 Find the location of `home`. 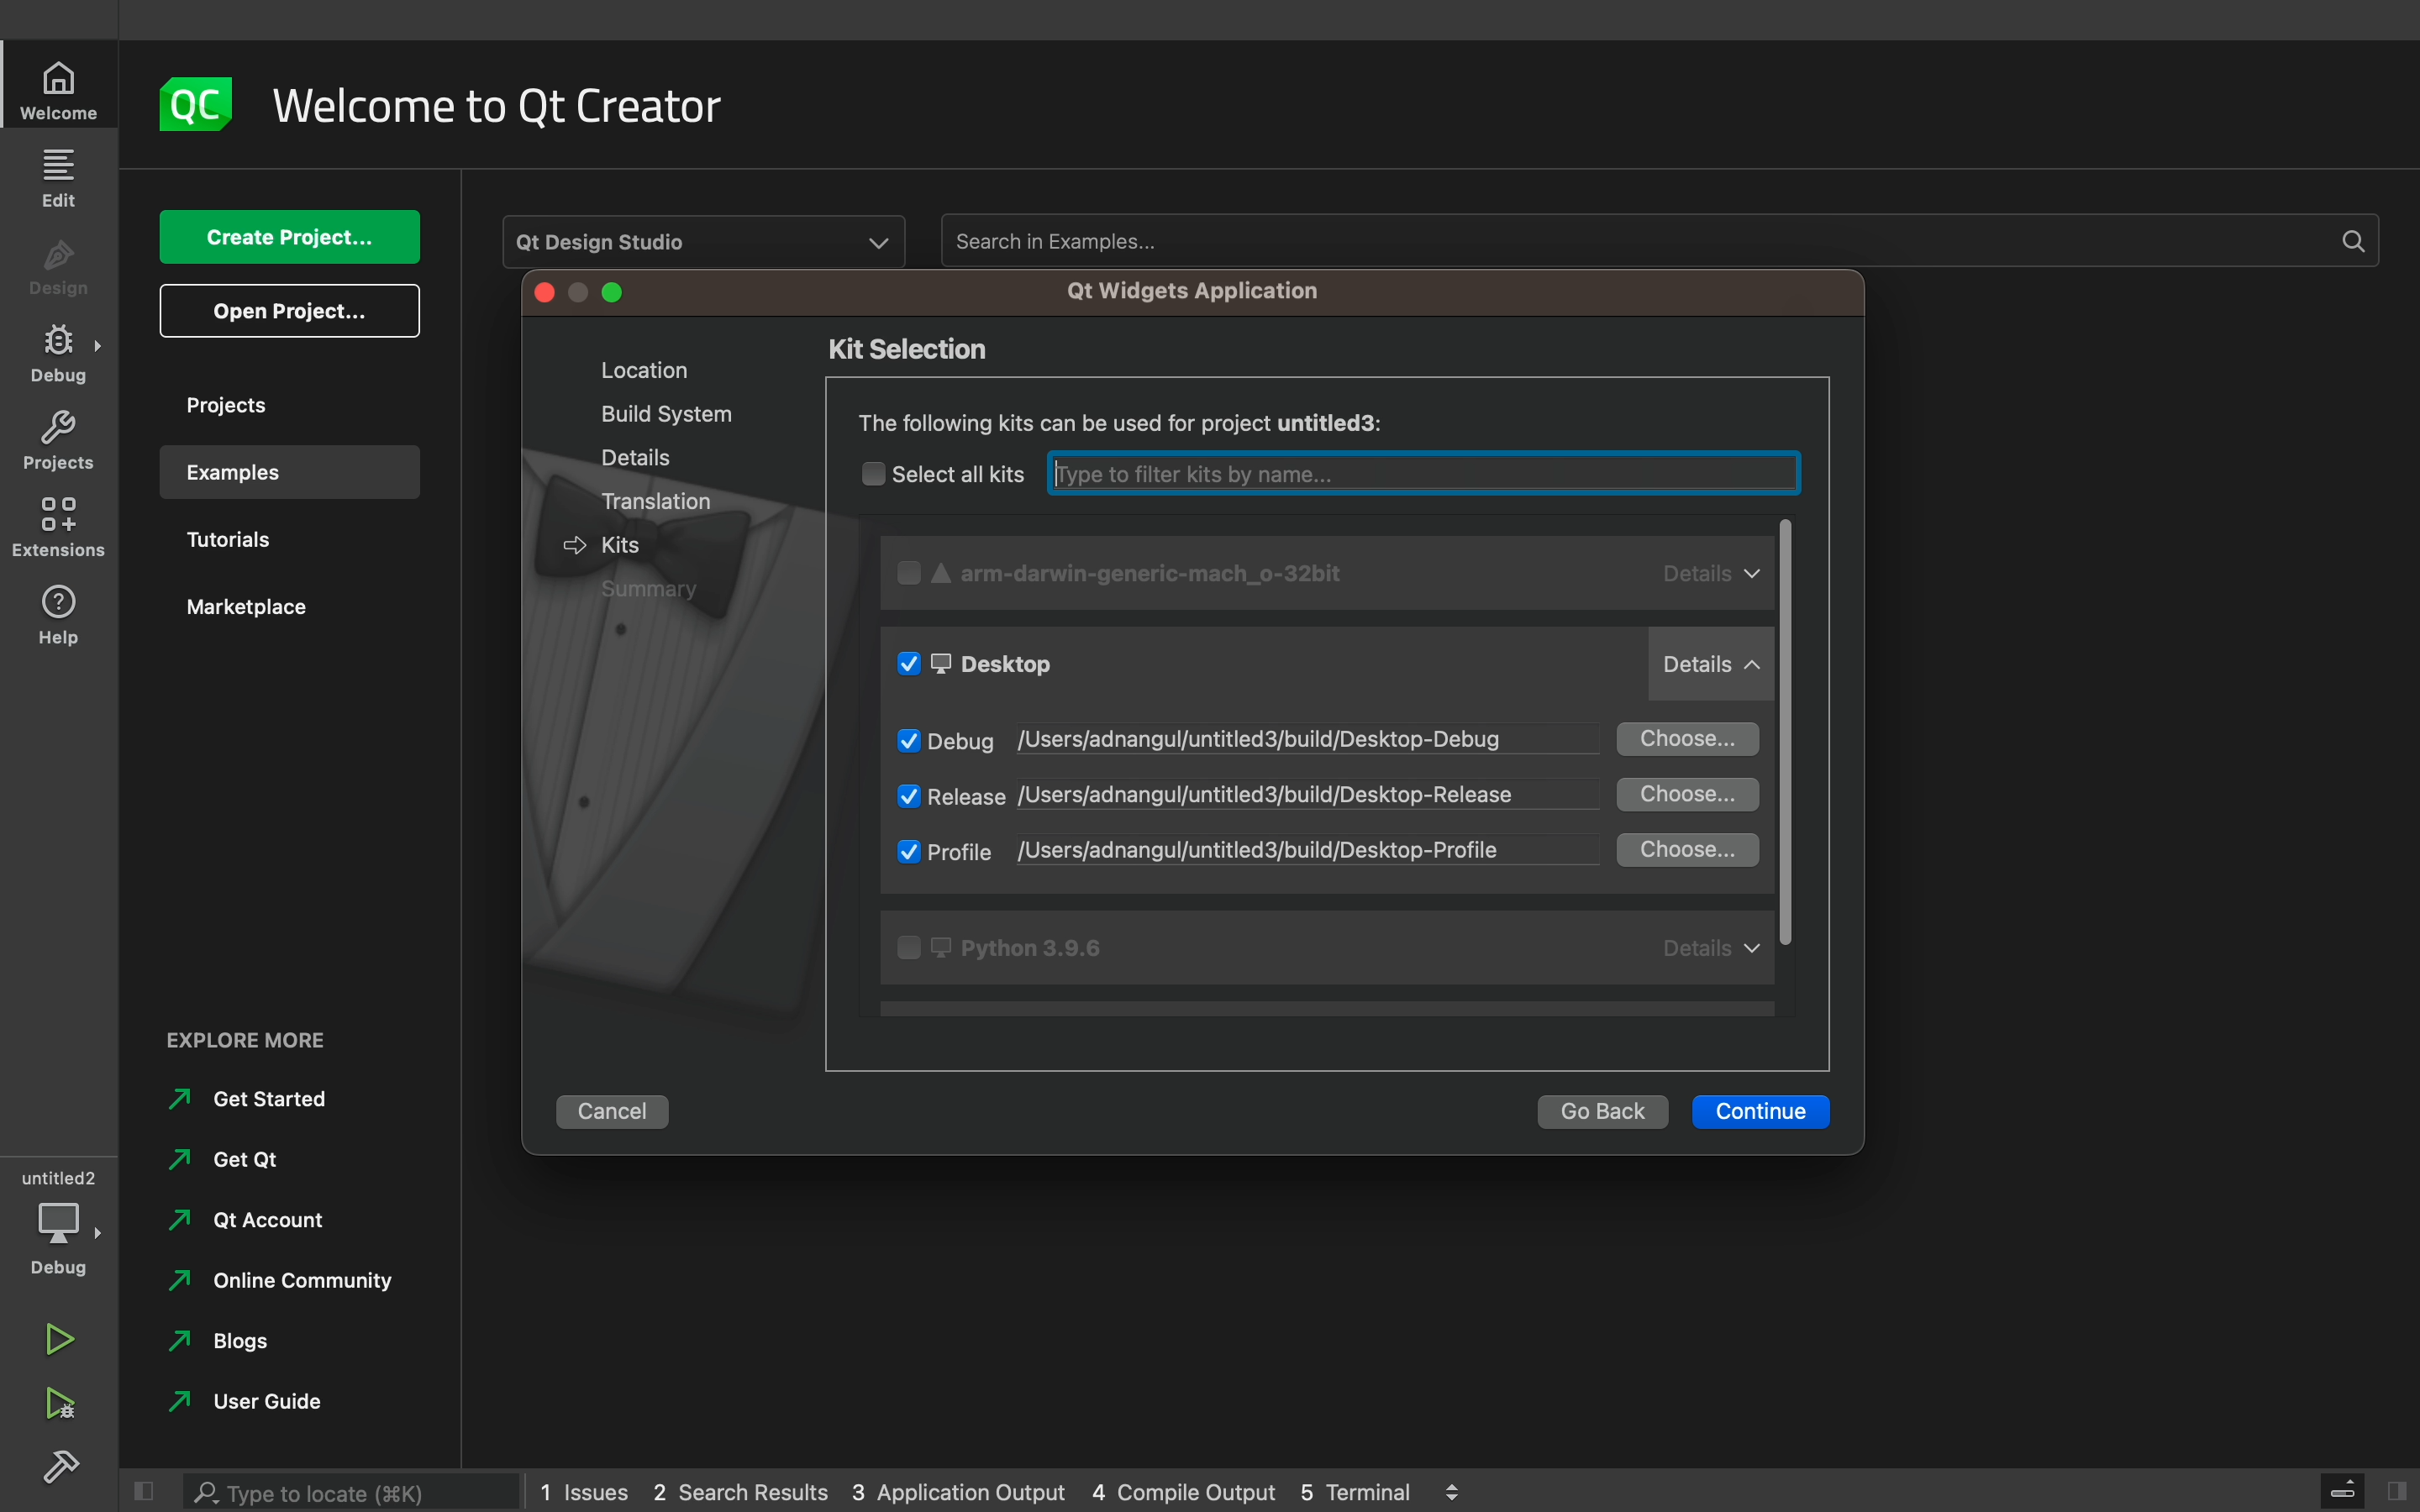

home is located at coordinates (63, 90).